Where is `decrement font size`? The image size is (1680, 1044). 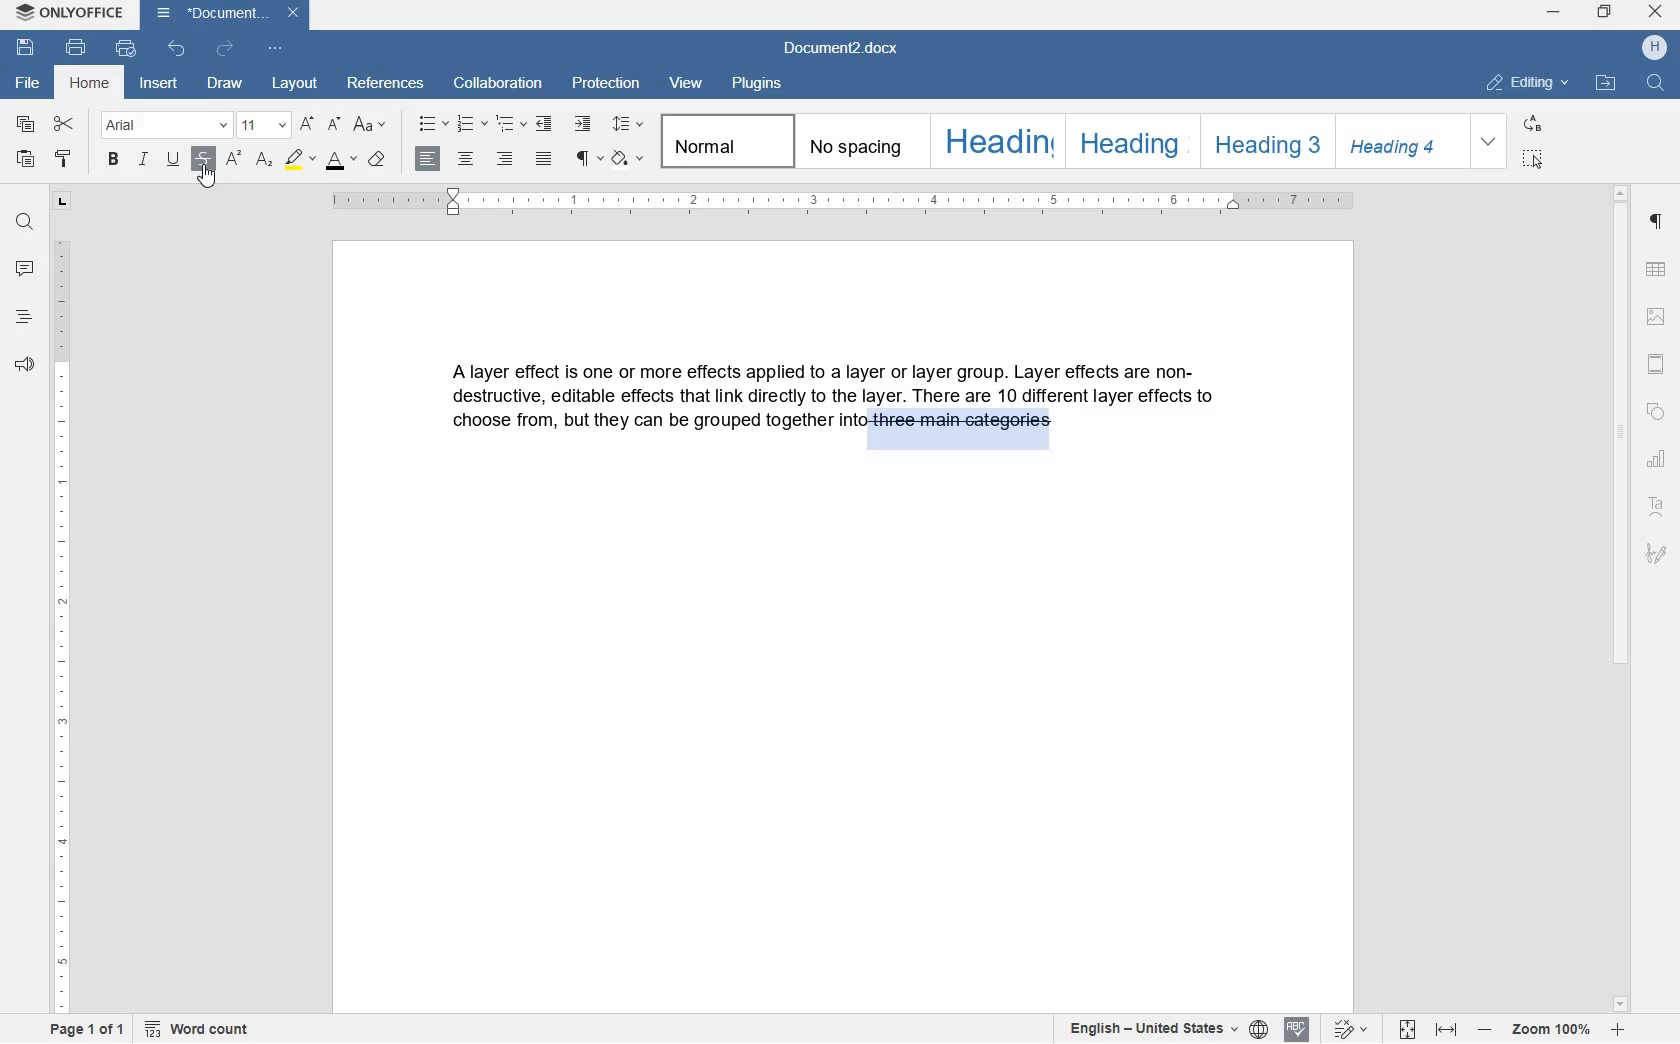
decrement font size is located at coordinates (336, 125).